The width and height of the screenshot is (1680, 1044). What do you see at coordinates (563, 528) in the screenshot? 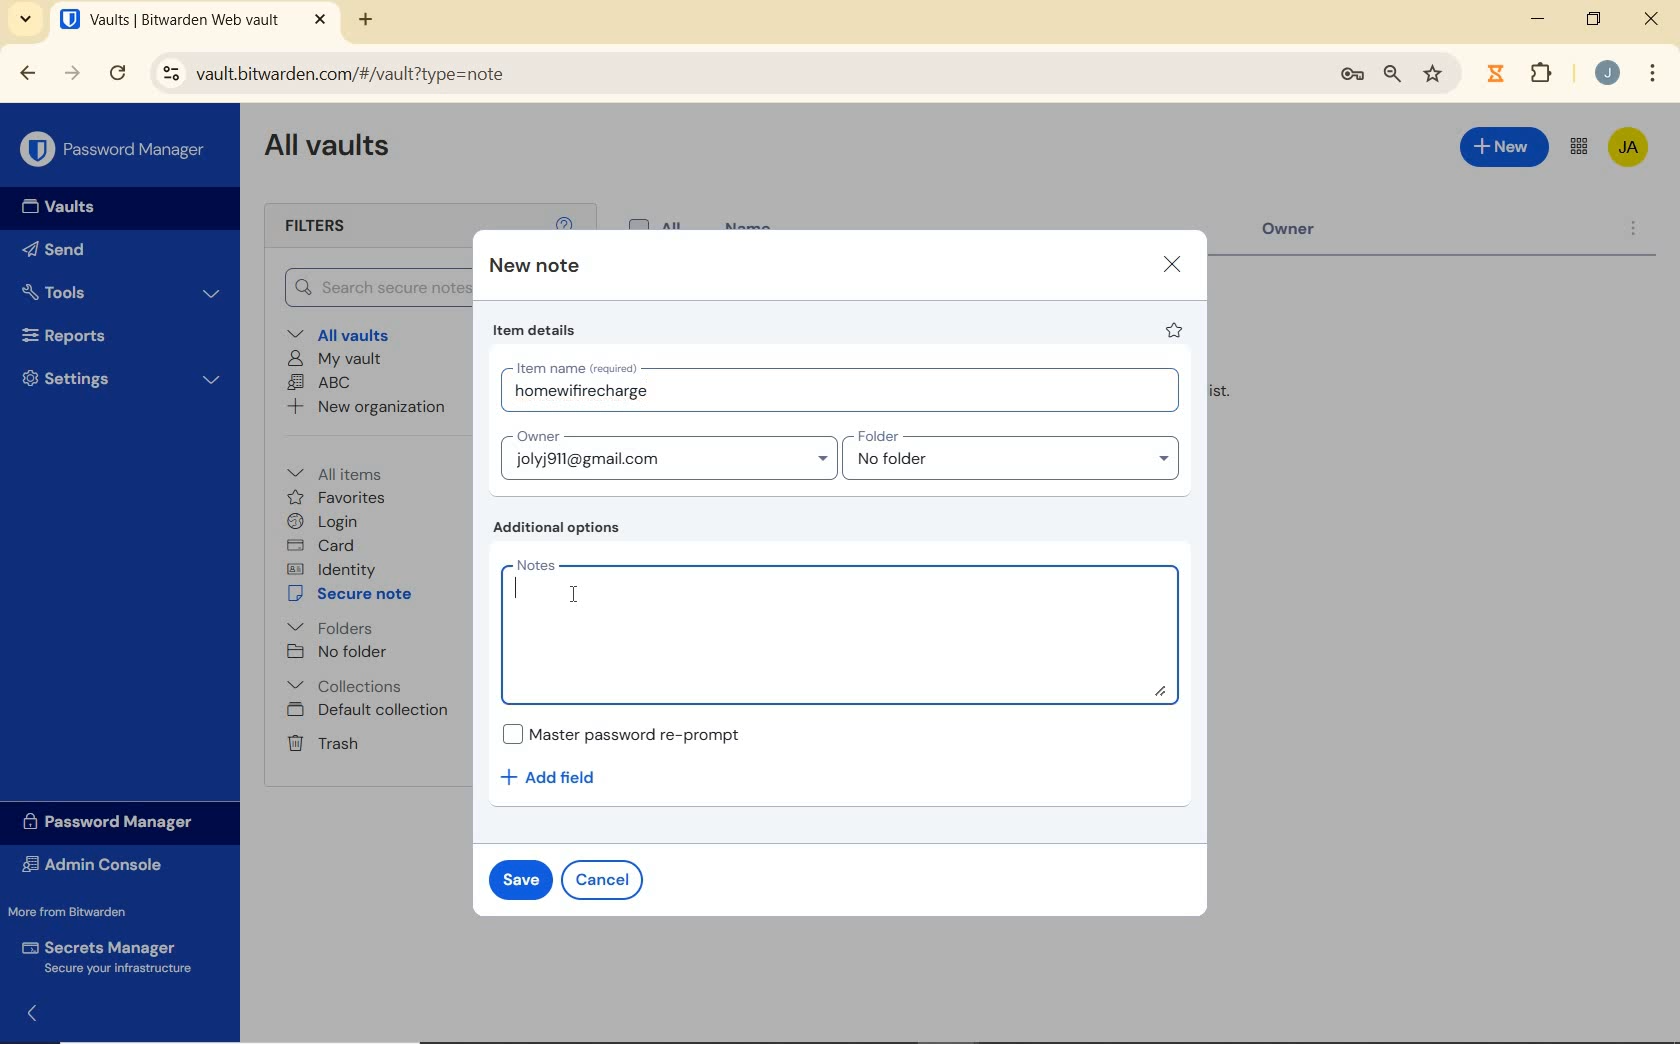
I see `additional options` at bounding box center [563, 528].